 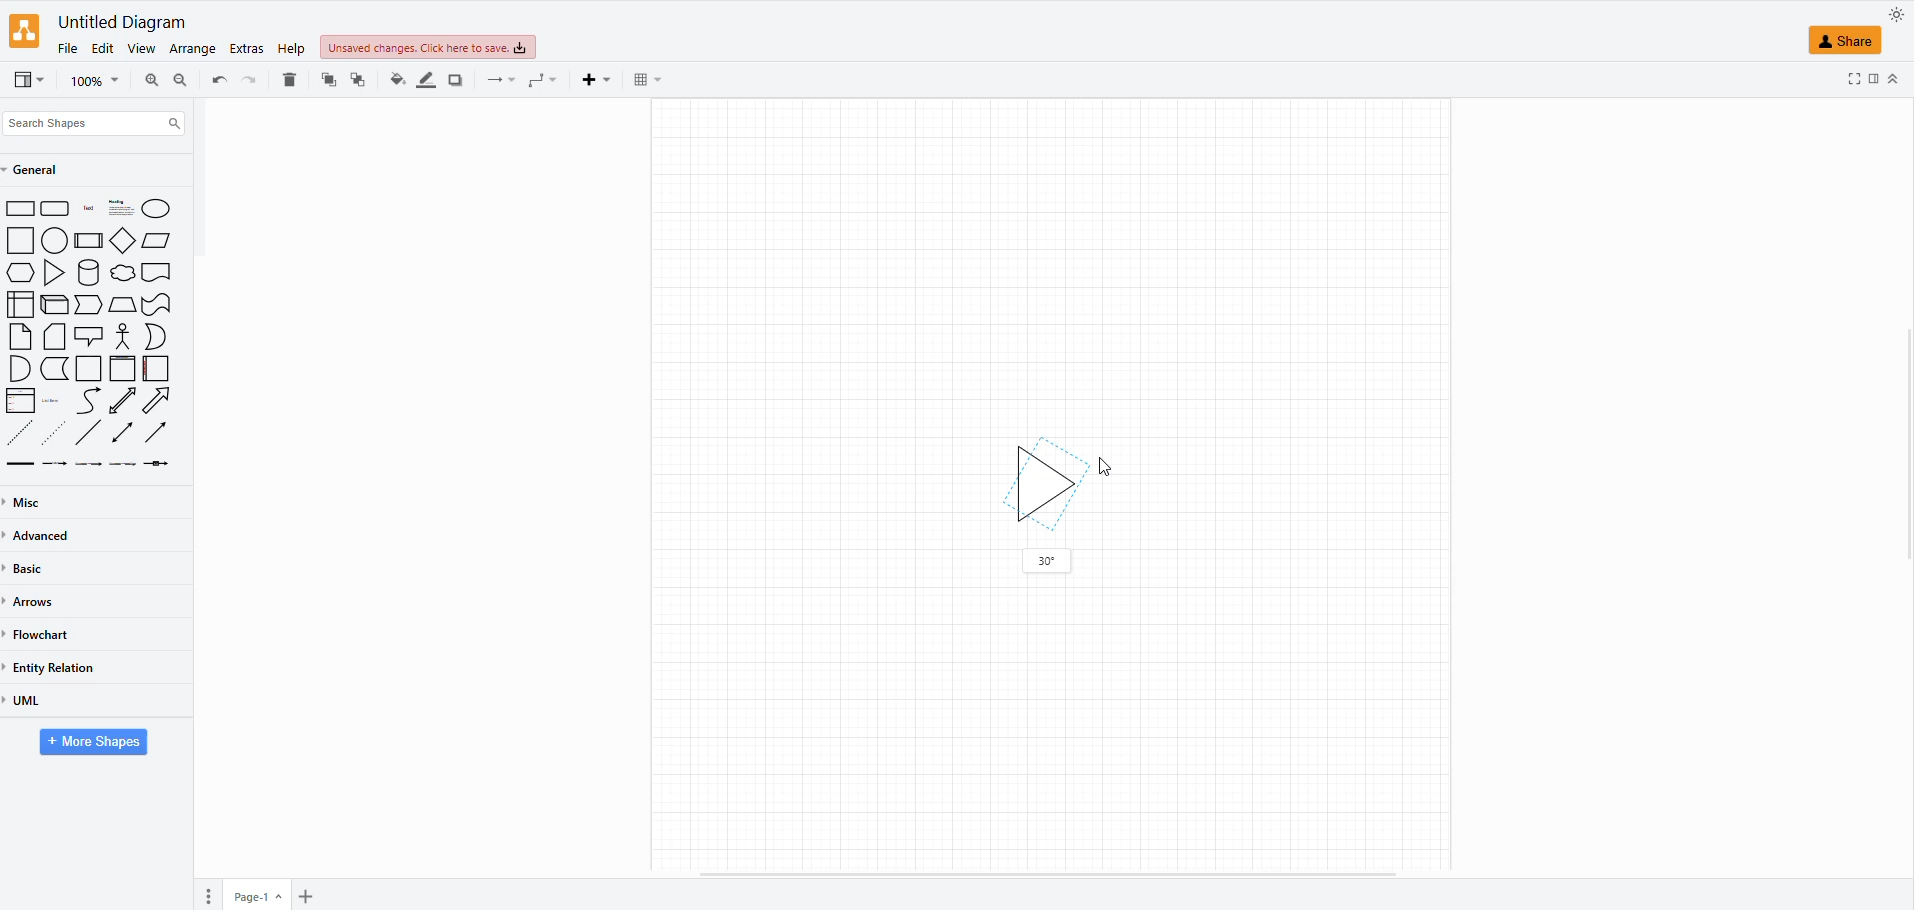 I want to click on zoom in , so click(x=177, y=83).